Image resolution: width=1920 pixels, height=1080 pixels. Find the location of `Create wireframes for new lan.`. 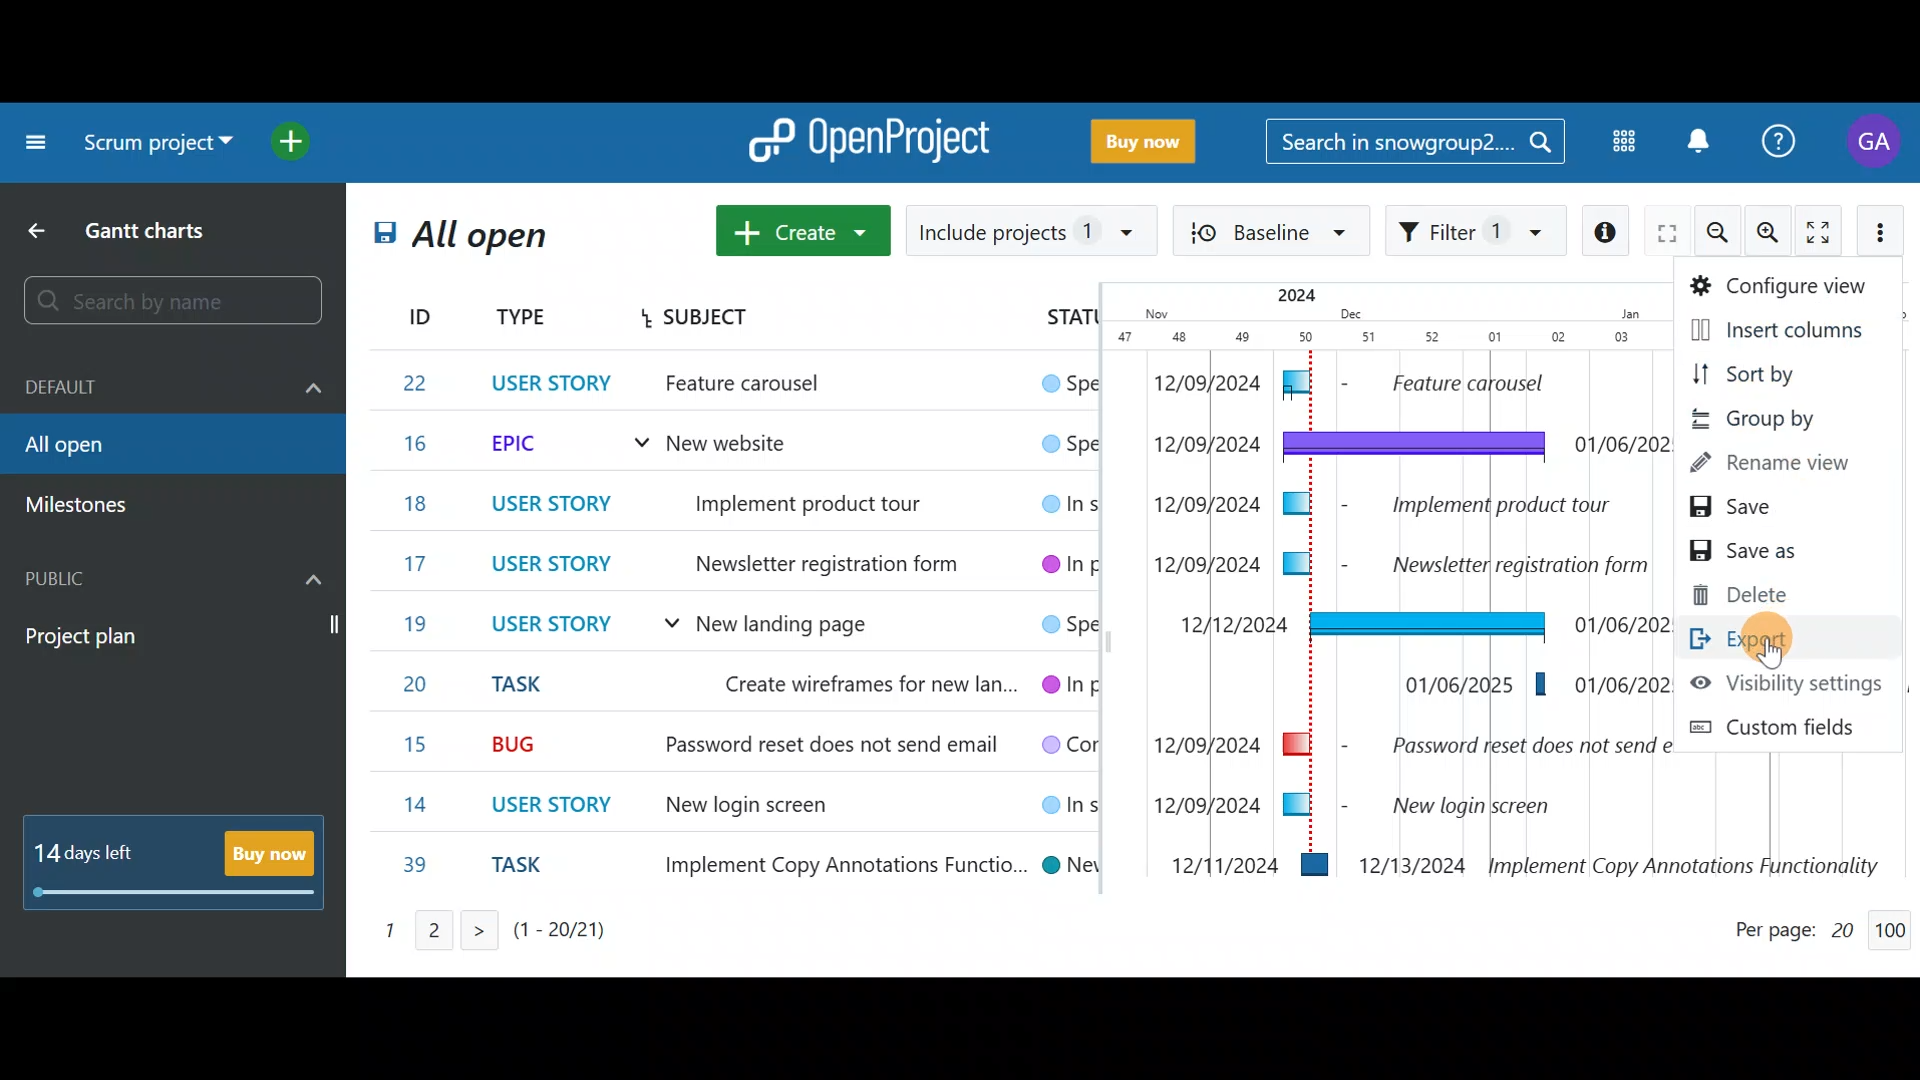

Create wireframes for new lan. is located at coordinates (852, 686).